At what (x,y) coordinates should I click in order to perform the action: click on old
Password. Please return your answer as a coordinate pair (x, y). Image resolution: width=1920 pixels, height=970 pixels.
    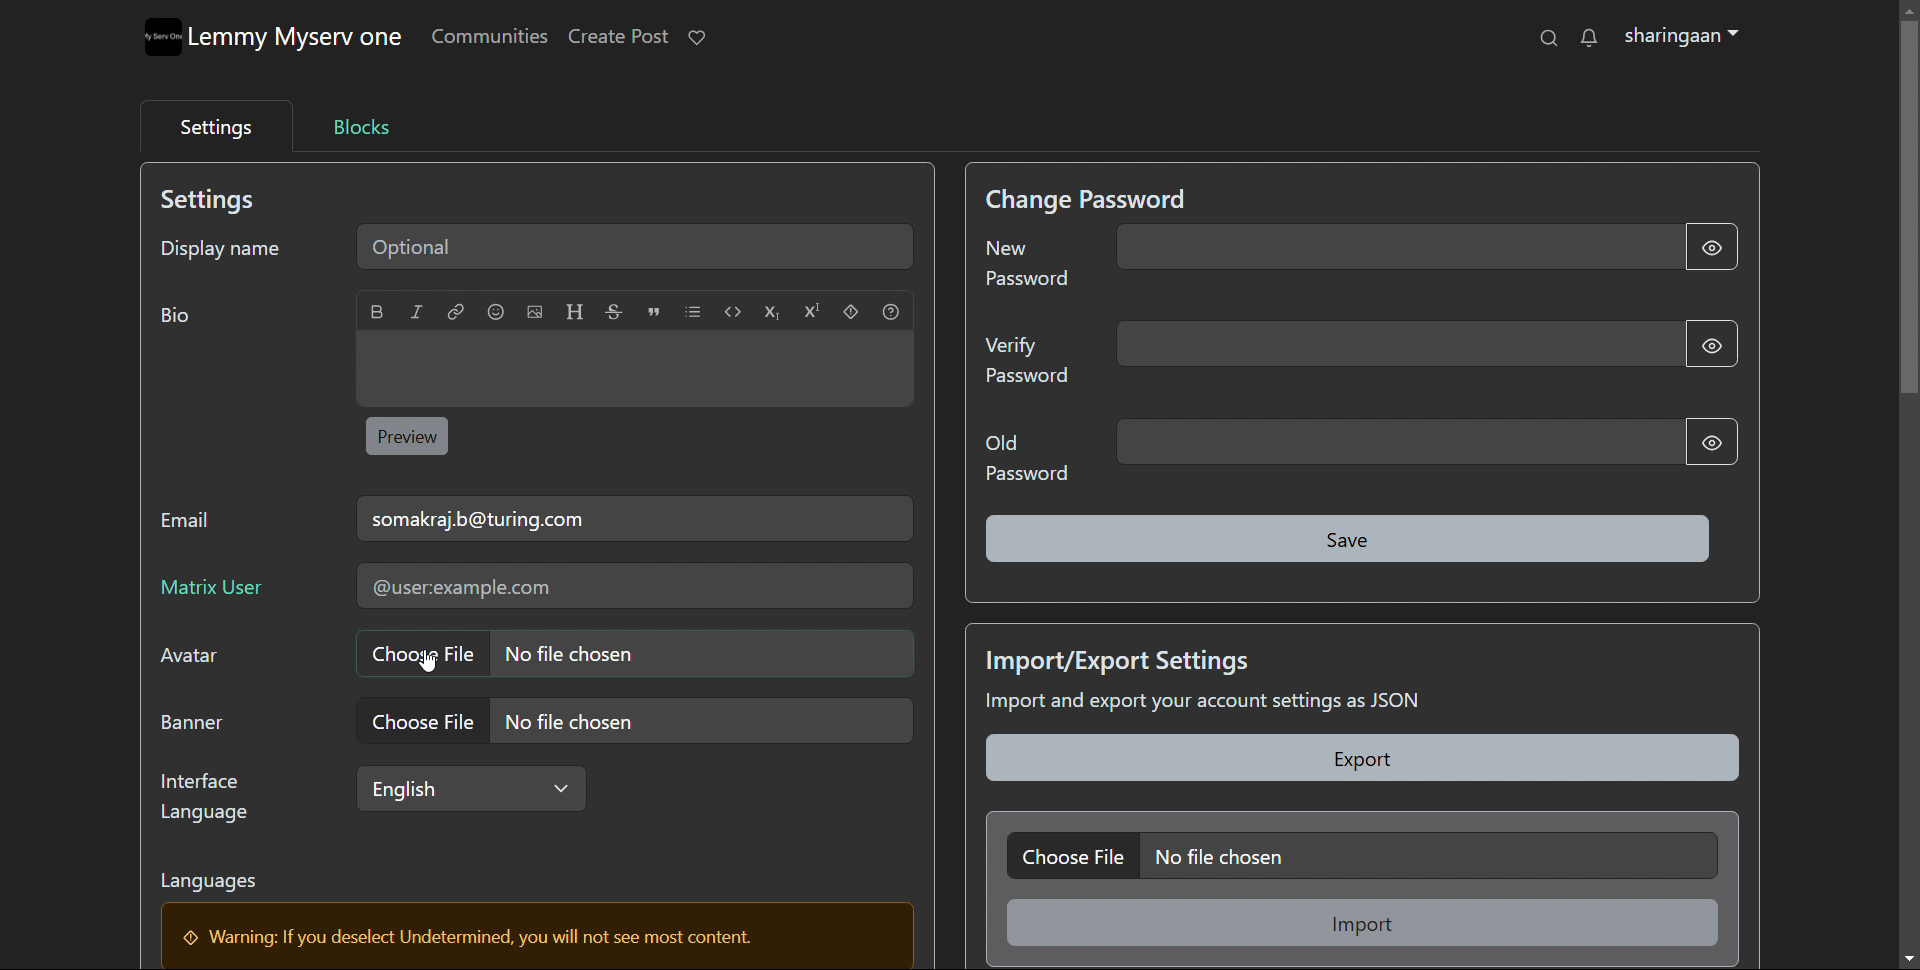
    Looking at the image, I should click on (1026, 457).